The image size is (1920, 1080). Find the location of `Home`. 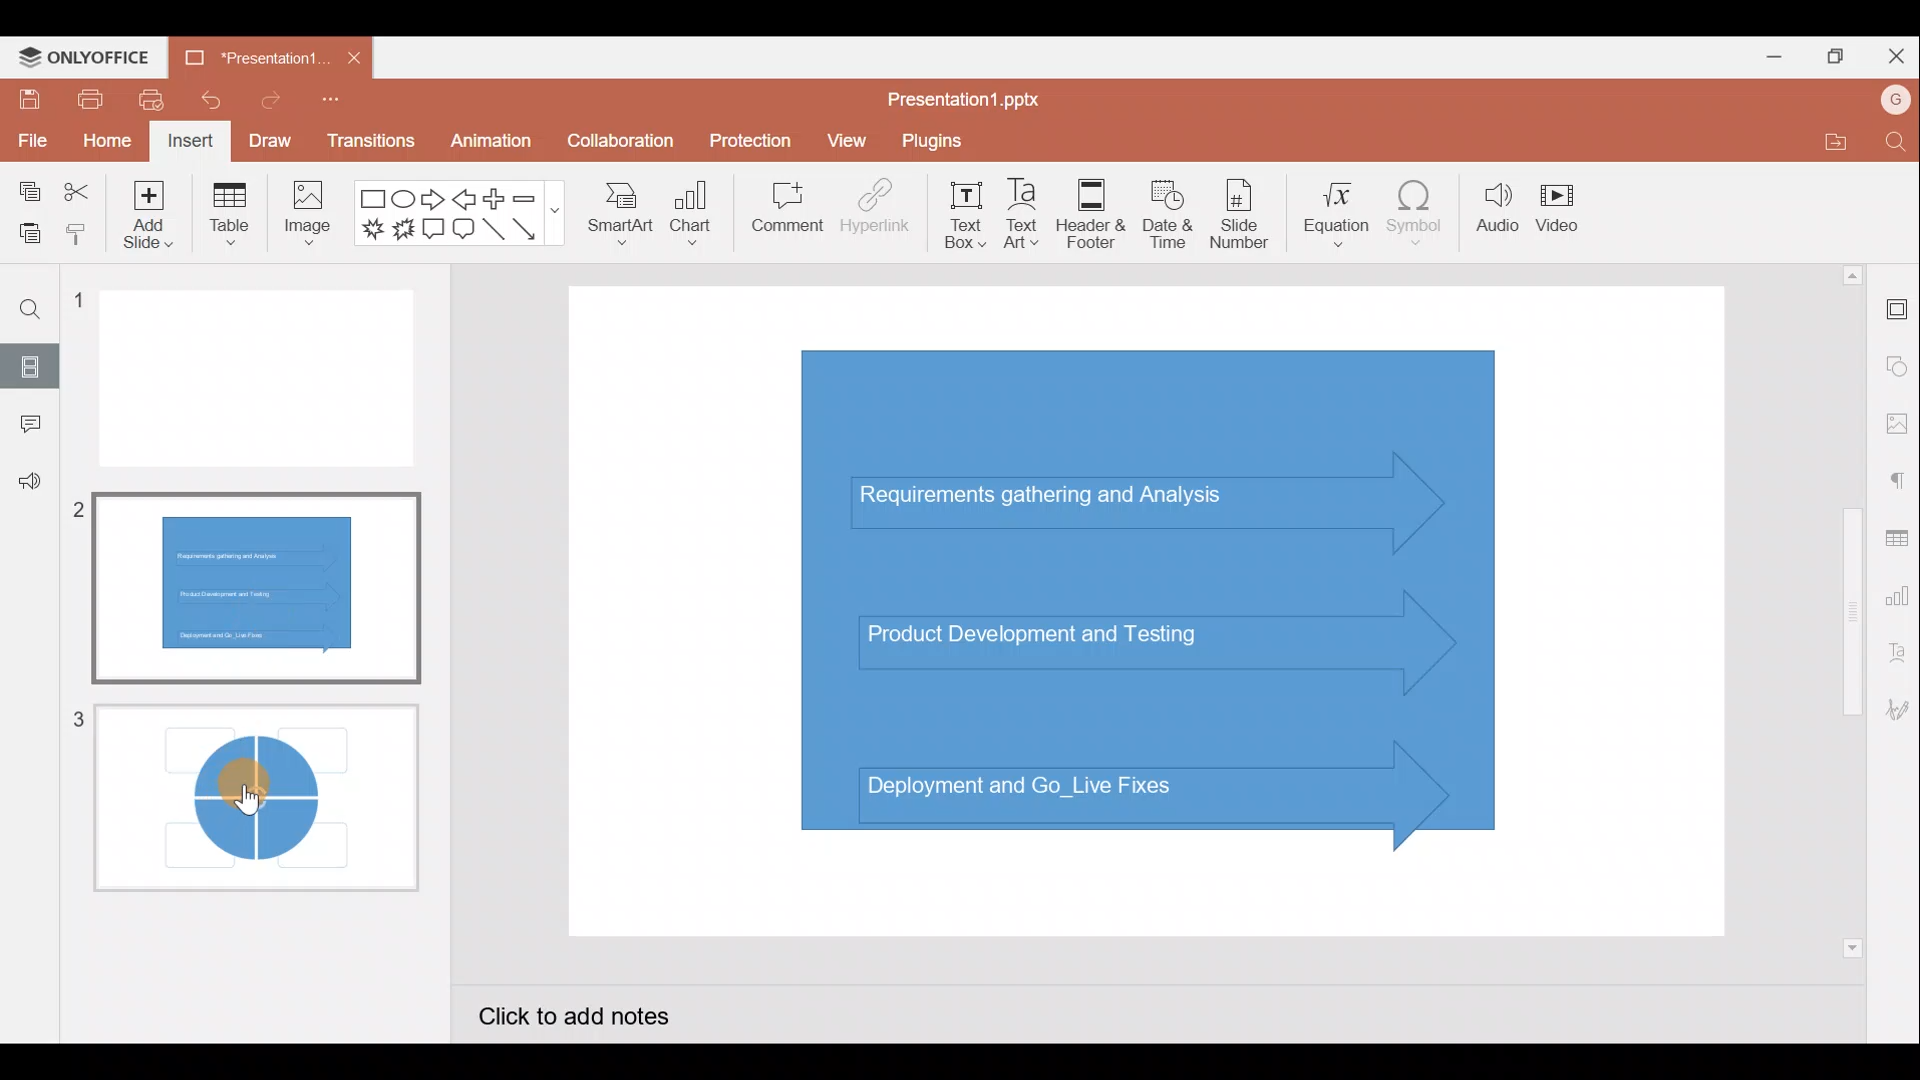

Home is located at coordinates (106, 142).